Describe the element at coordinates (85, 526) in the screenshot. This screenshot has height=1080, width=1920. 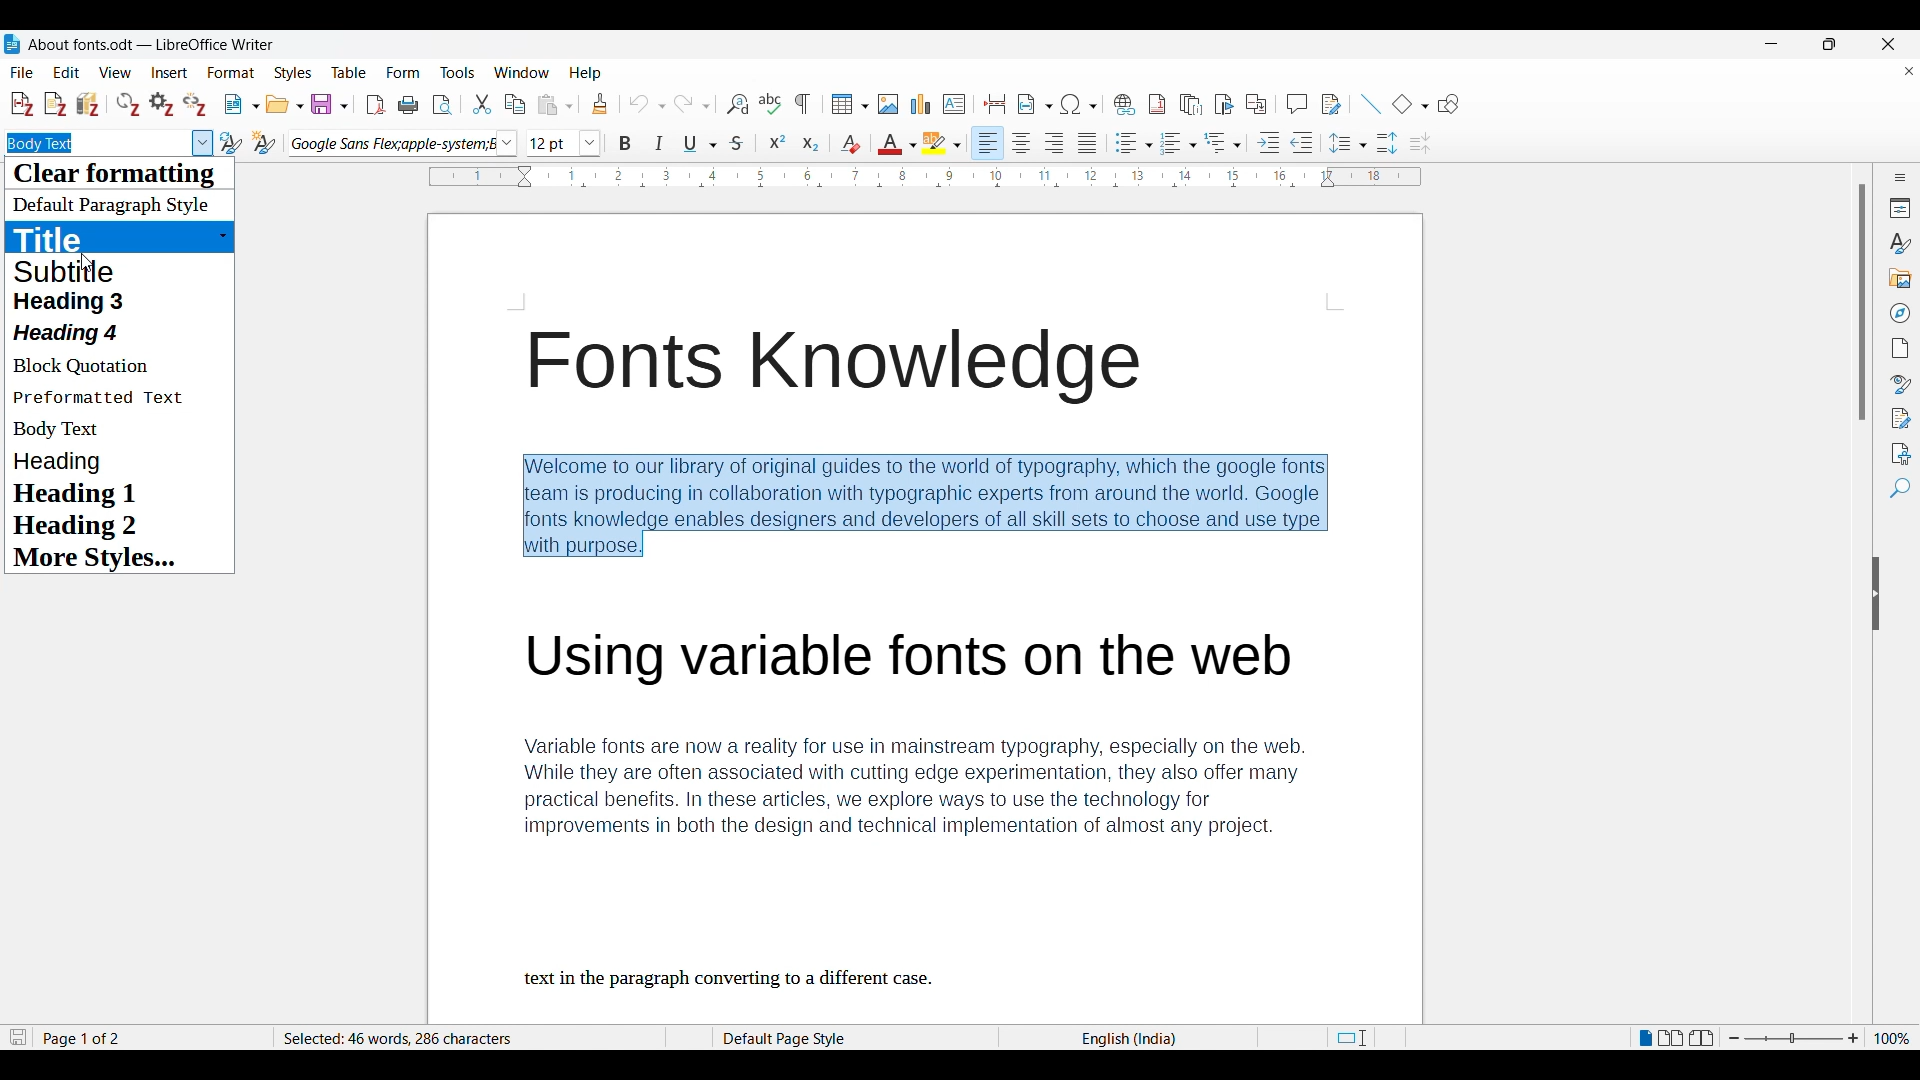
I see `heading 2` at that location.